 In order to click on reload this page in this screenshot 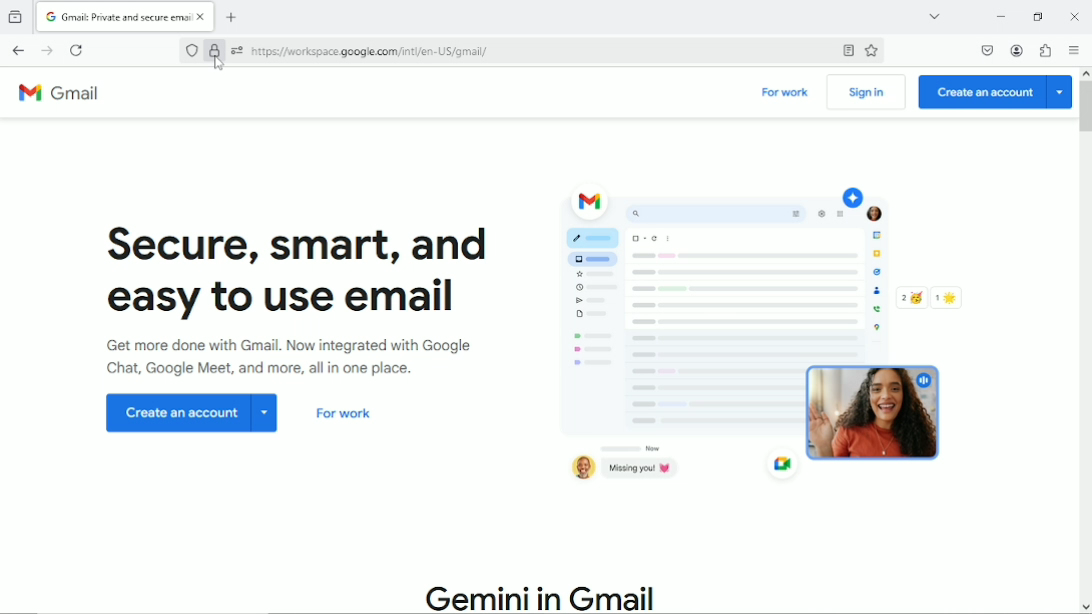, I will do `click(77, 50)`.